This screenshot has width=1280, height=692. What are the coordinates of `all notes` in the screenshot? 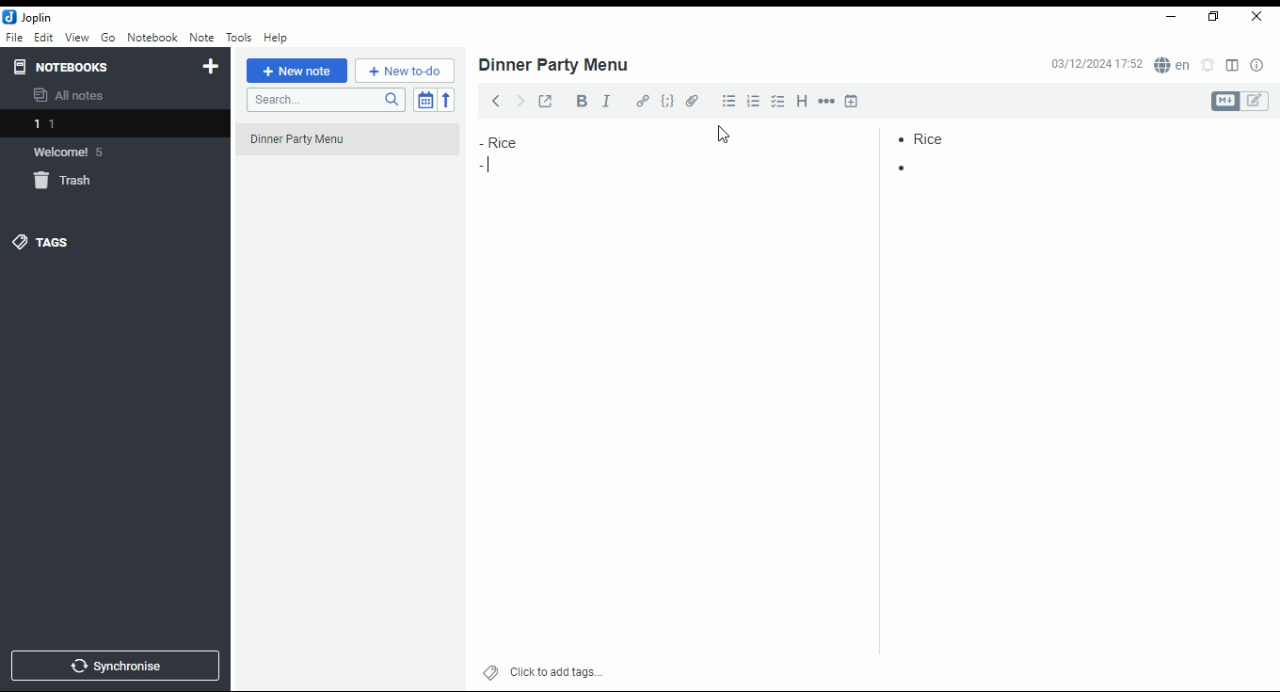 It's located at (74, 96).